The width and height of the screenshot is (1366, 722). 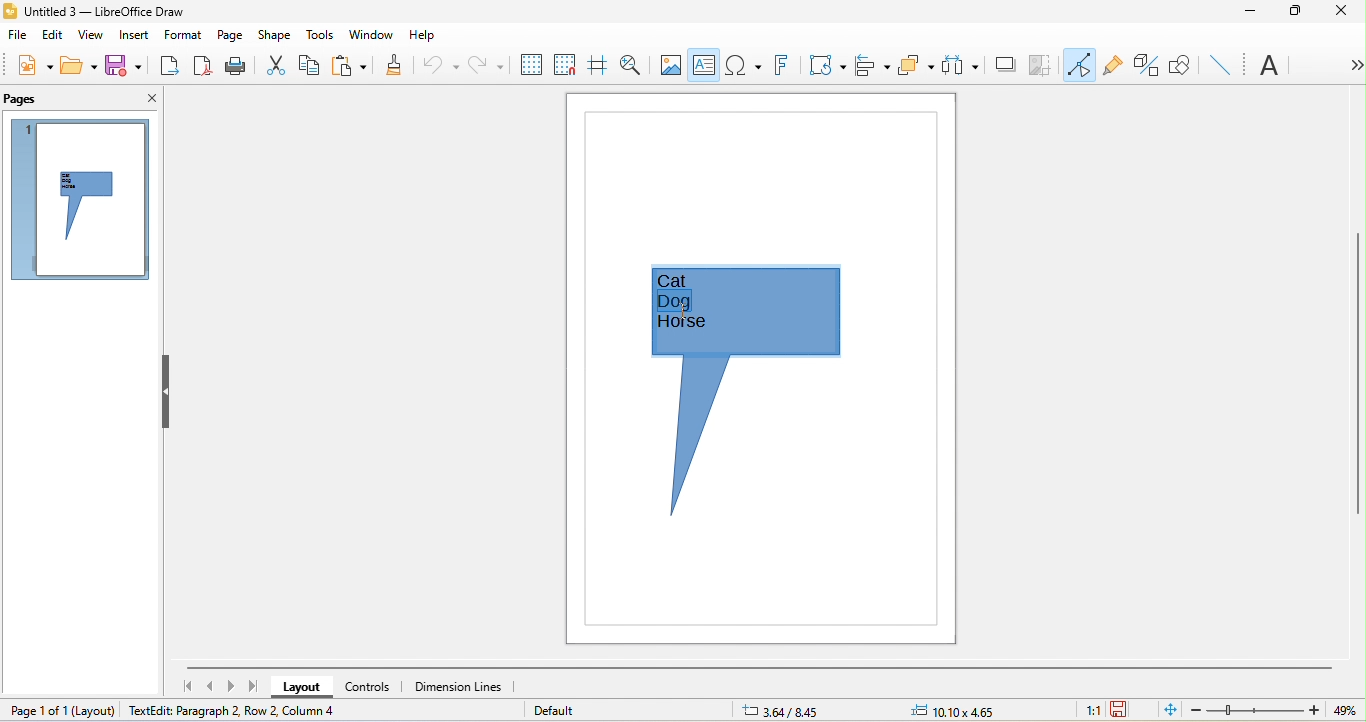 What do you see at coordinates (1128, 710) in the screenshot?
I see `the document has not been modified since the last save` at bounding box center [1128, 710].